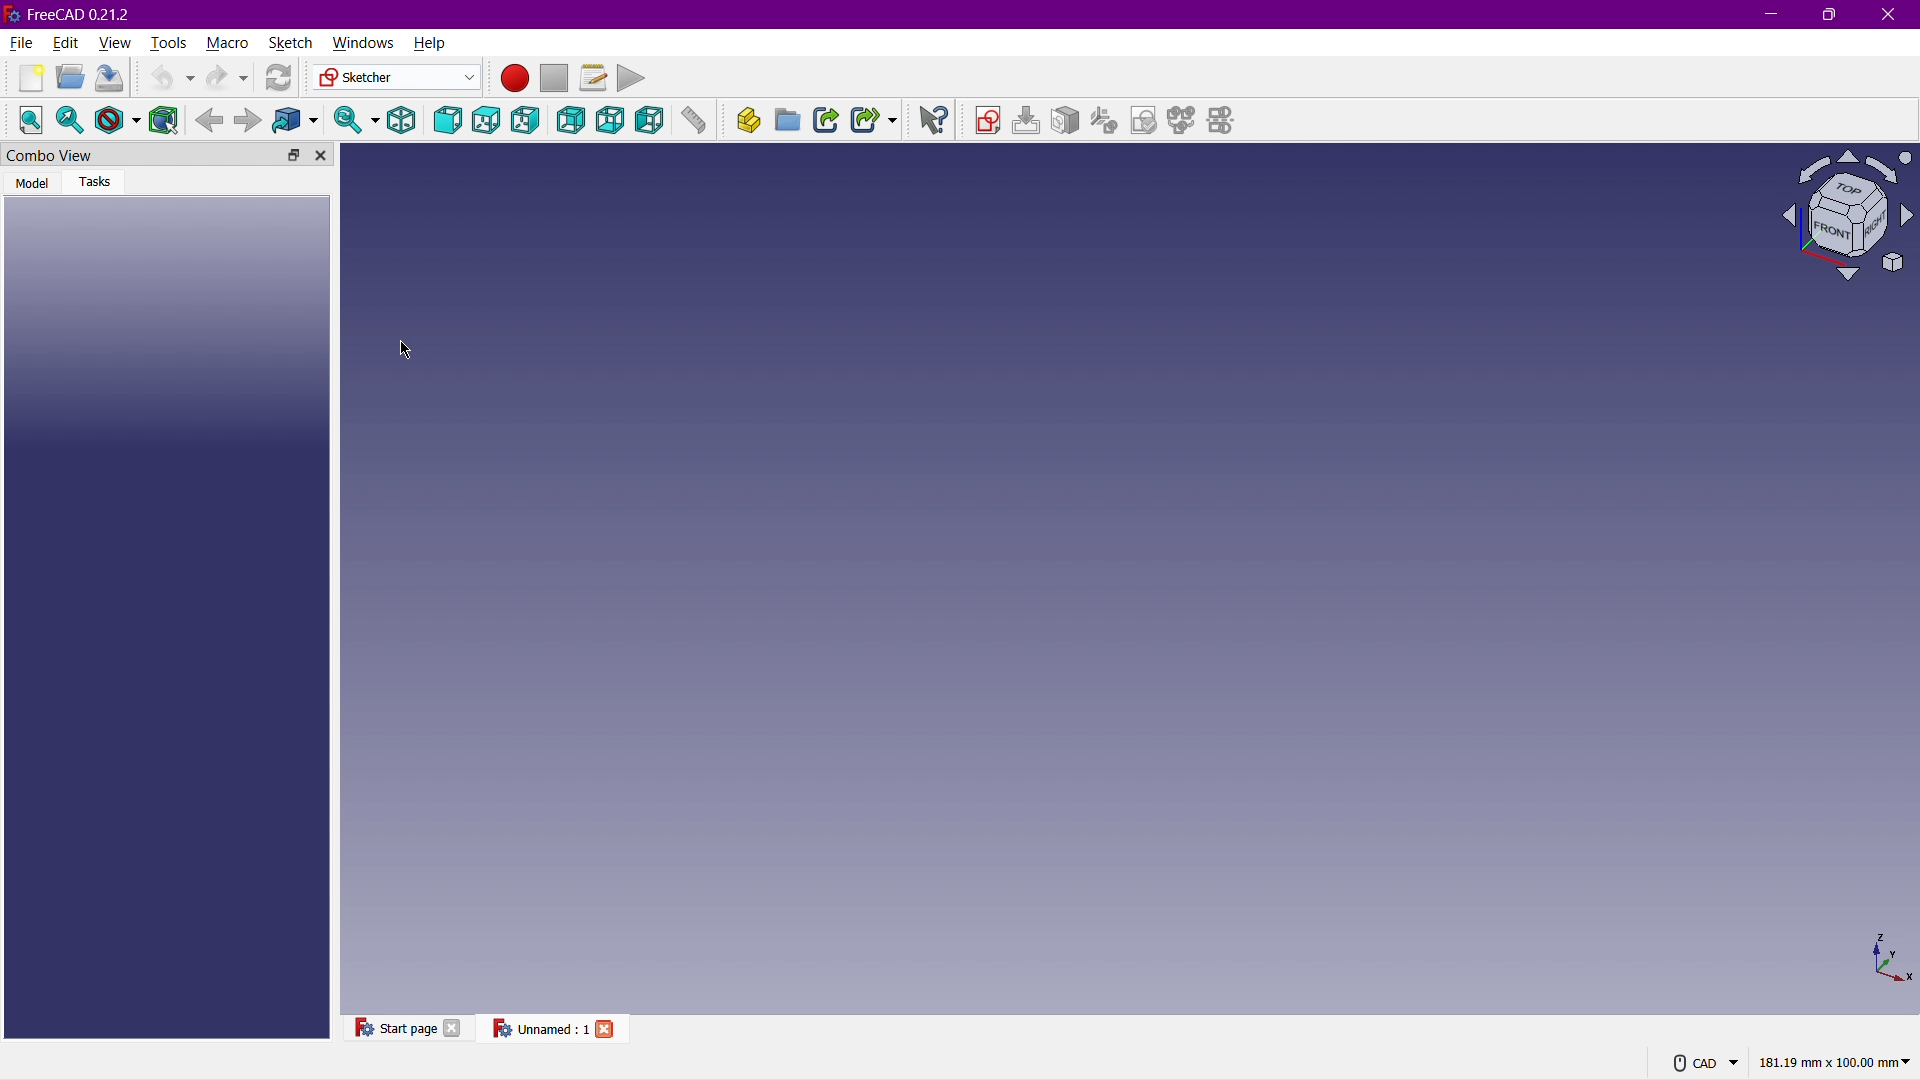 The height and width of the screenshot is (1080, 1920). Describe the element at coordinates (1185, 124) in the screenshot. I see `Merge sketches` at that location.